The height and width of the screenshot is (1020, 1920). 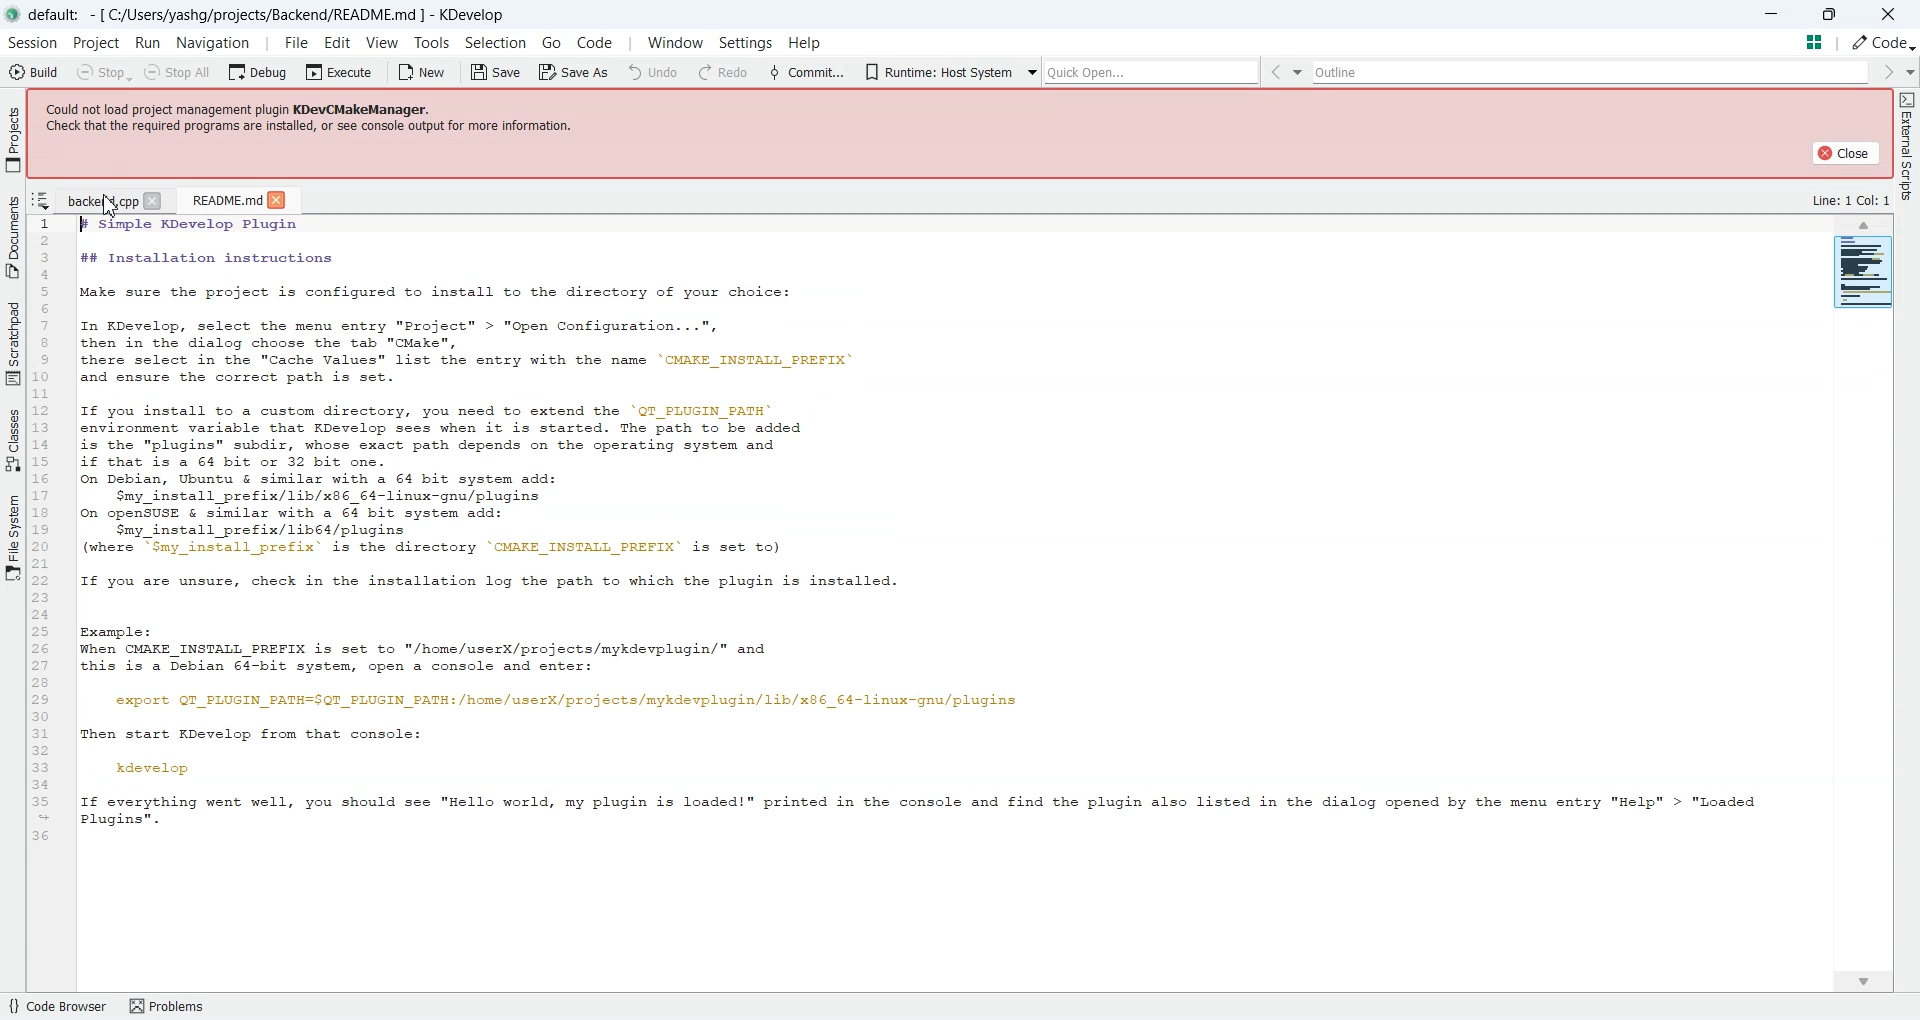 I want to click on Drop down box, so click(x=738, y=70).